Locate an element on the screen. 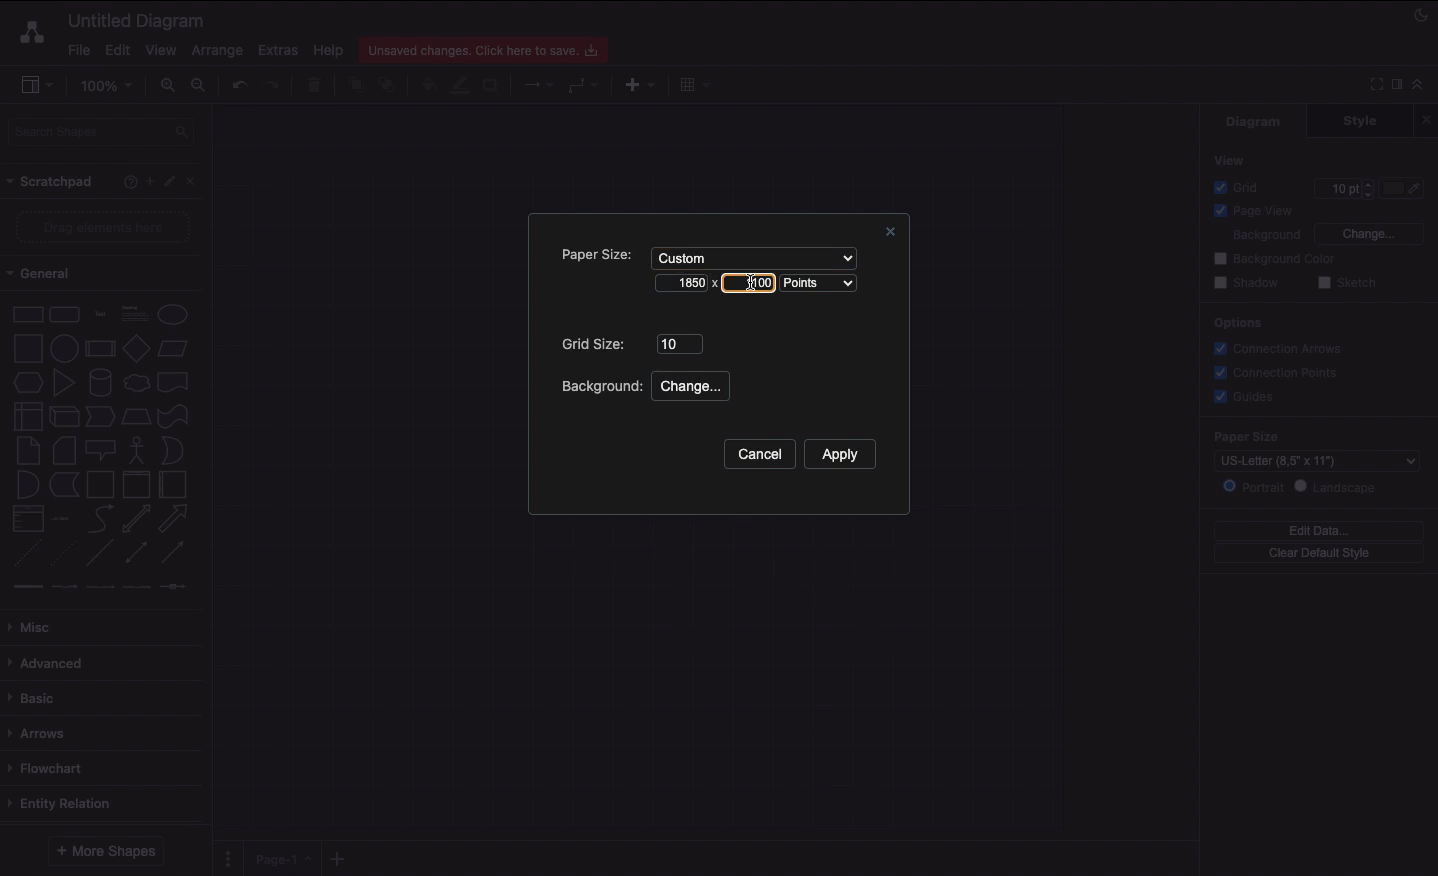 The height and width of the screenshot is (876, 1438). Zoom out is located at coordinates (201, 87).